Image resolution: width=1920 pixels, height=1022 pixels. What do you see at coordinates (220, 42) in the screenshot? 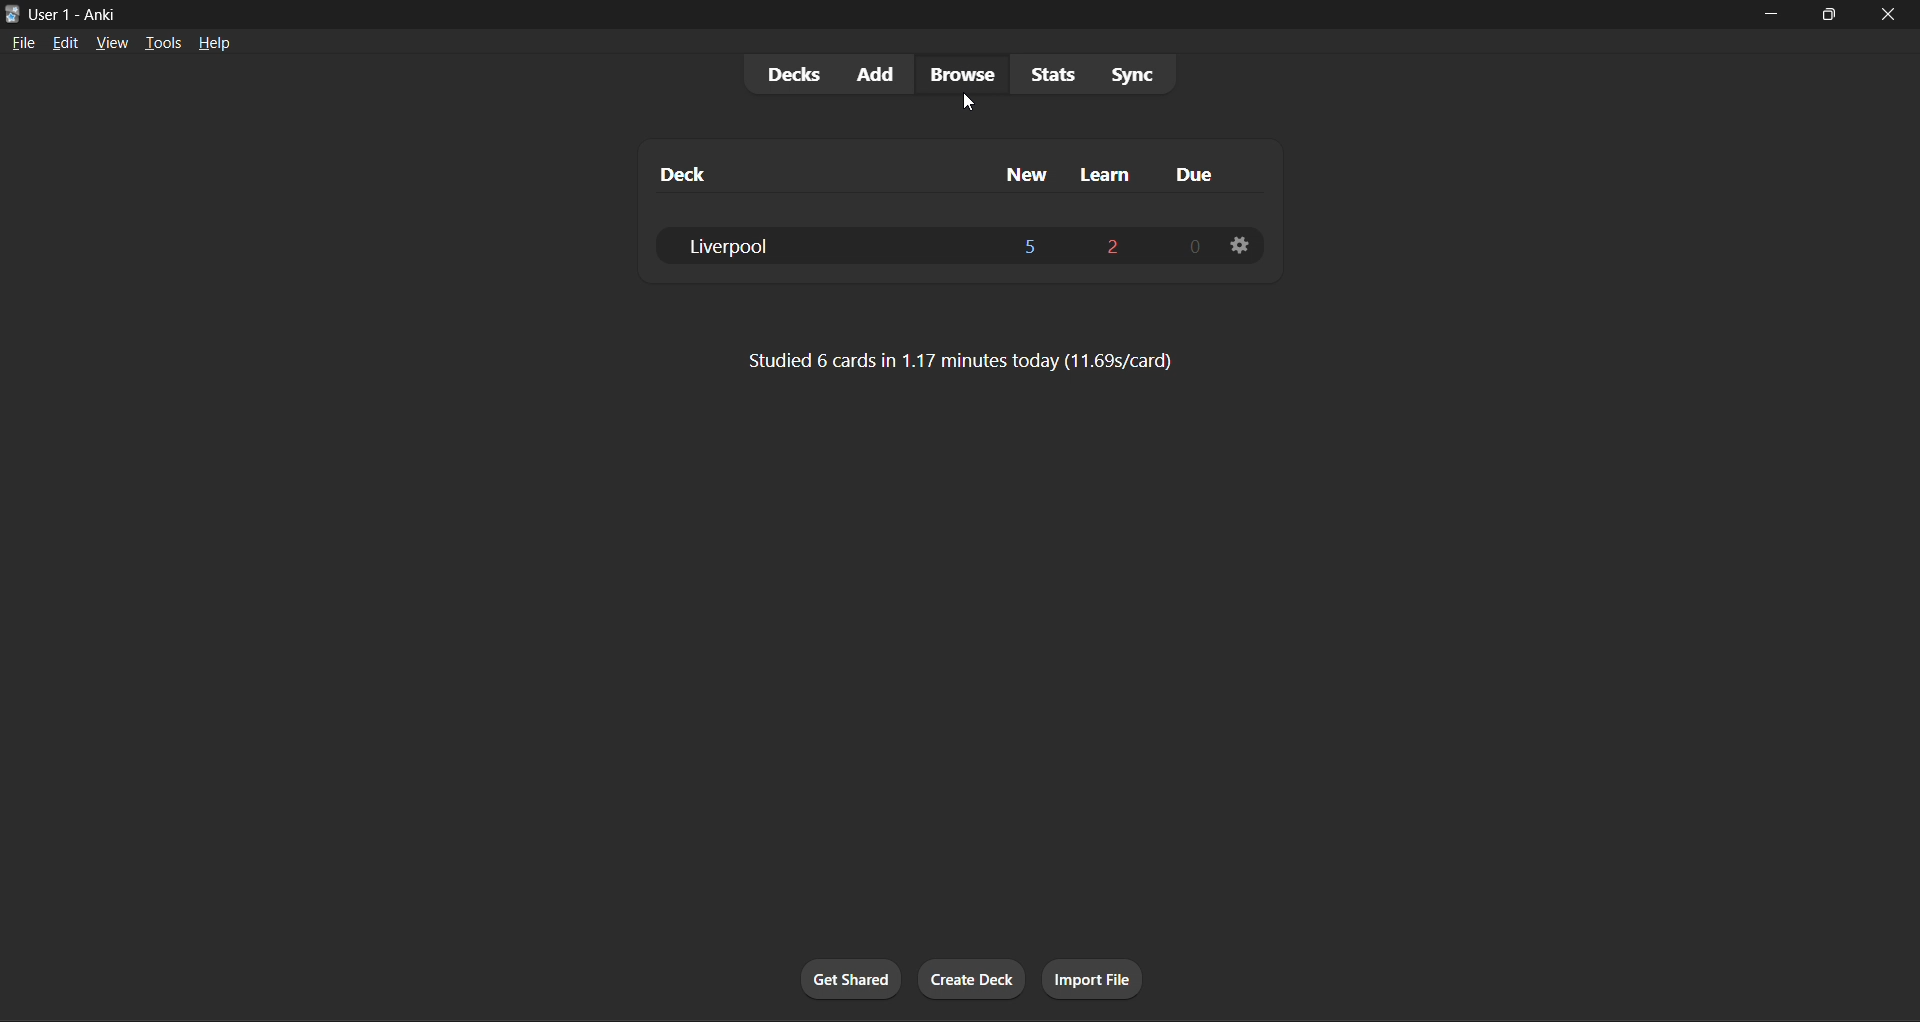
I see `help` at bounding box center [220, 42].